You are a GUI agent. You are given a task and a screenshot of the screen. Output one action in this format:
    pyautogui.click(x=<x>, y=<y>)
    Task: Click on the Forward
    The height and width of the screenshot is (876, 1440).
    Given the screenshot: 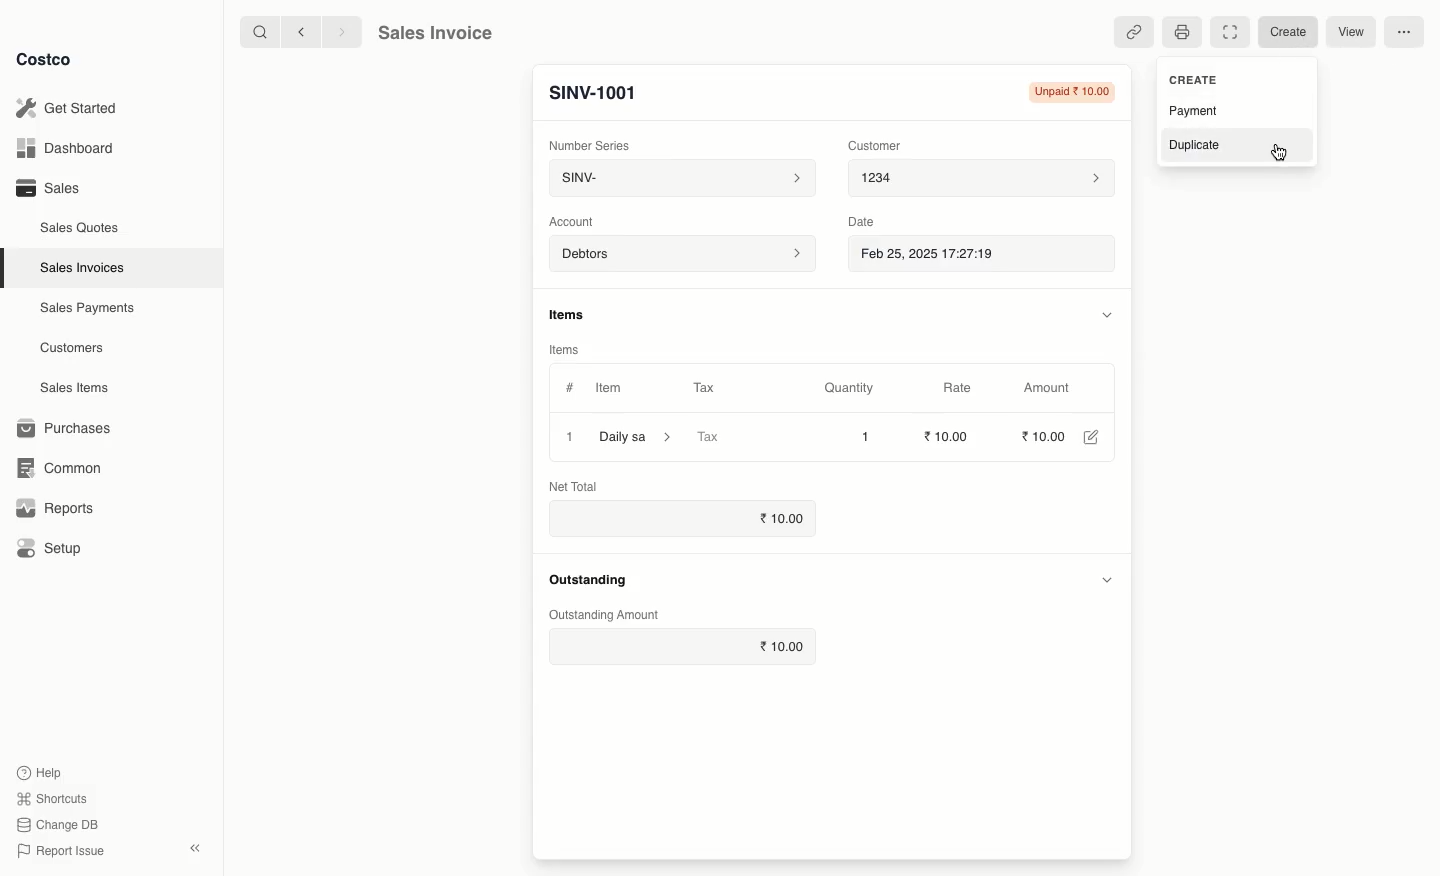 What is the action you would take?
    pyautogui.click(x=341, y=33)
    